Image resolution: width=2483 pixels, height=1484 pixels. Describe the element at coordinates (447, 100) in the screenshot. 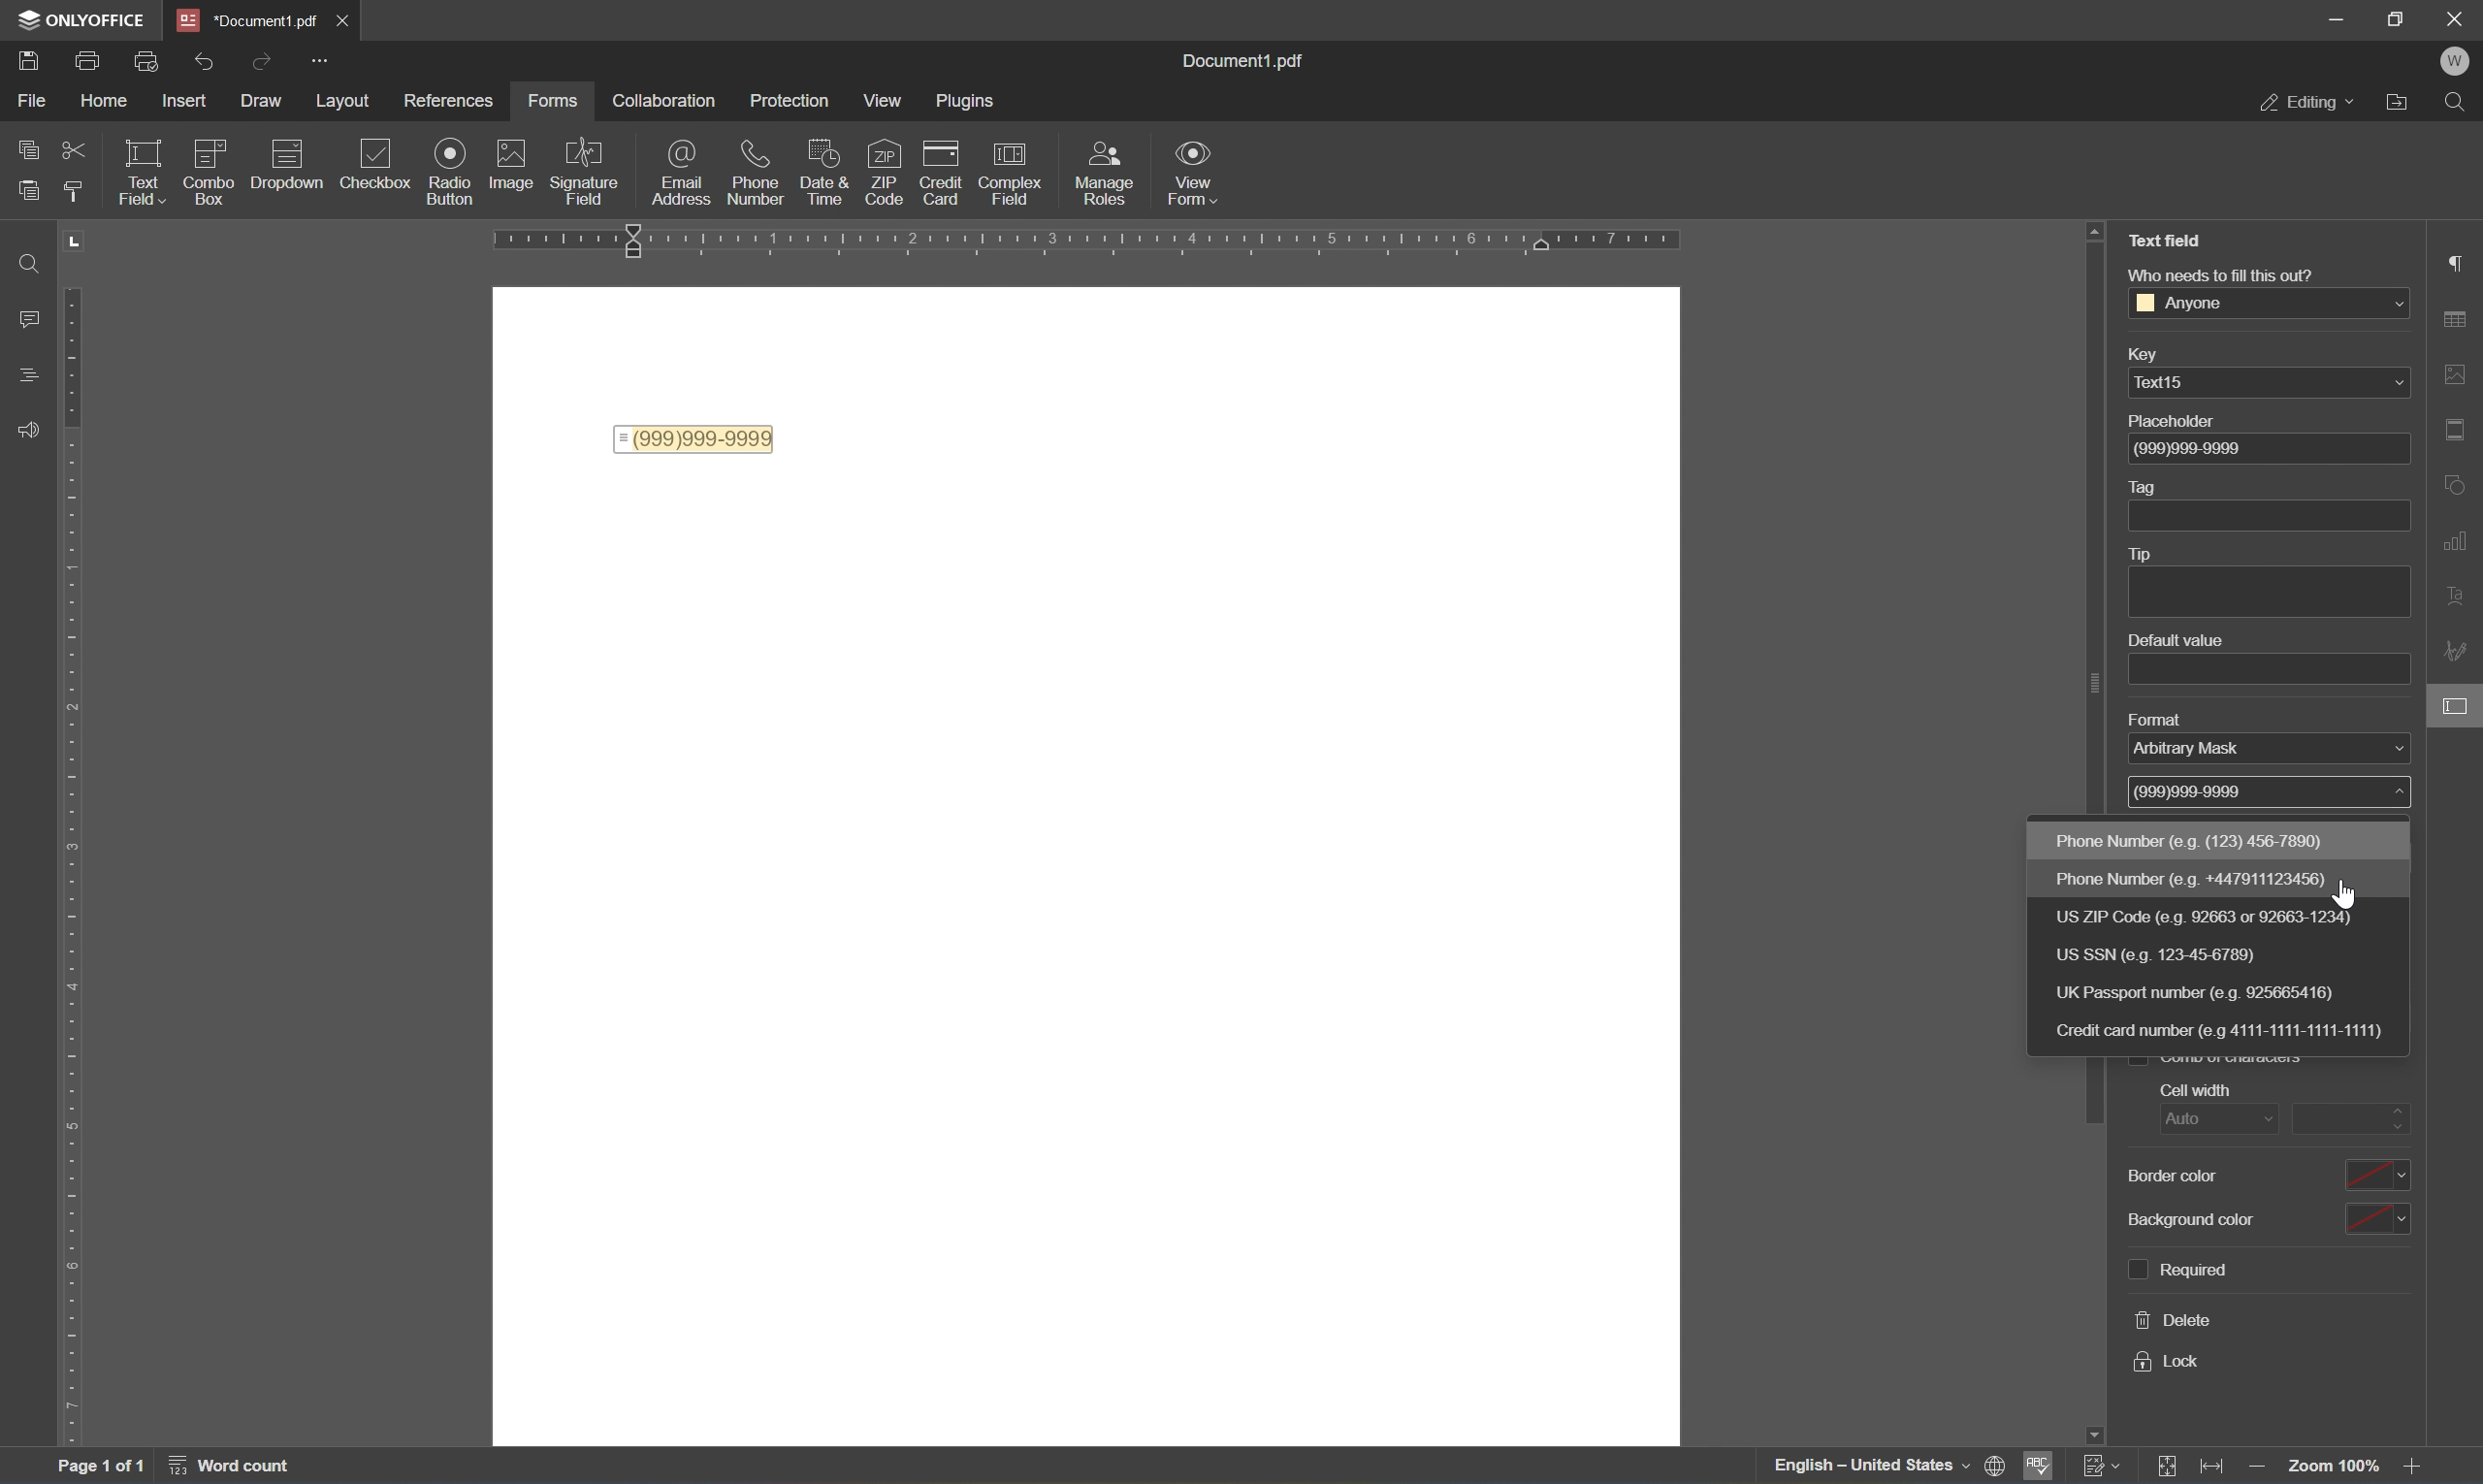

I see `references` at that location.